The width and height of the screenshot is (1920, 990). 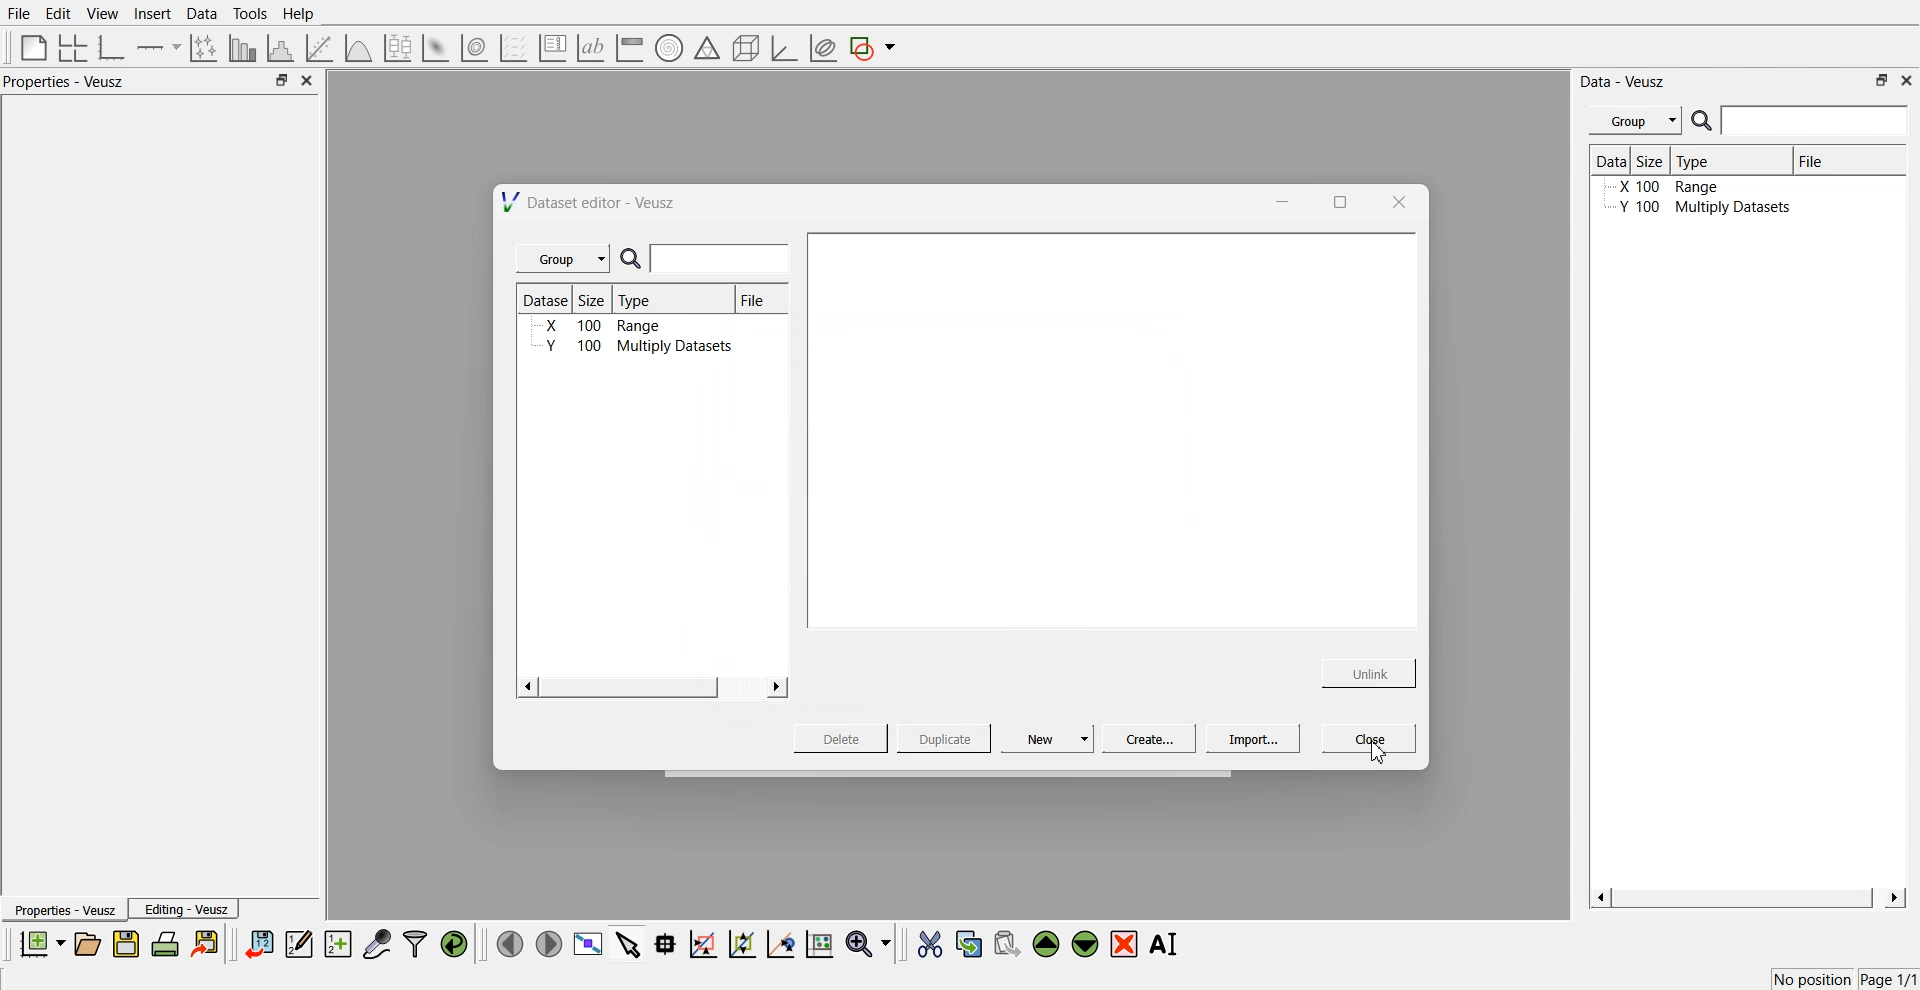 I want to click on image color bar, so click(x=629, y=49).